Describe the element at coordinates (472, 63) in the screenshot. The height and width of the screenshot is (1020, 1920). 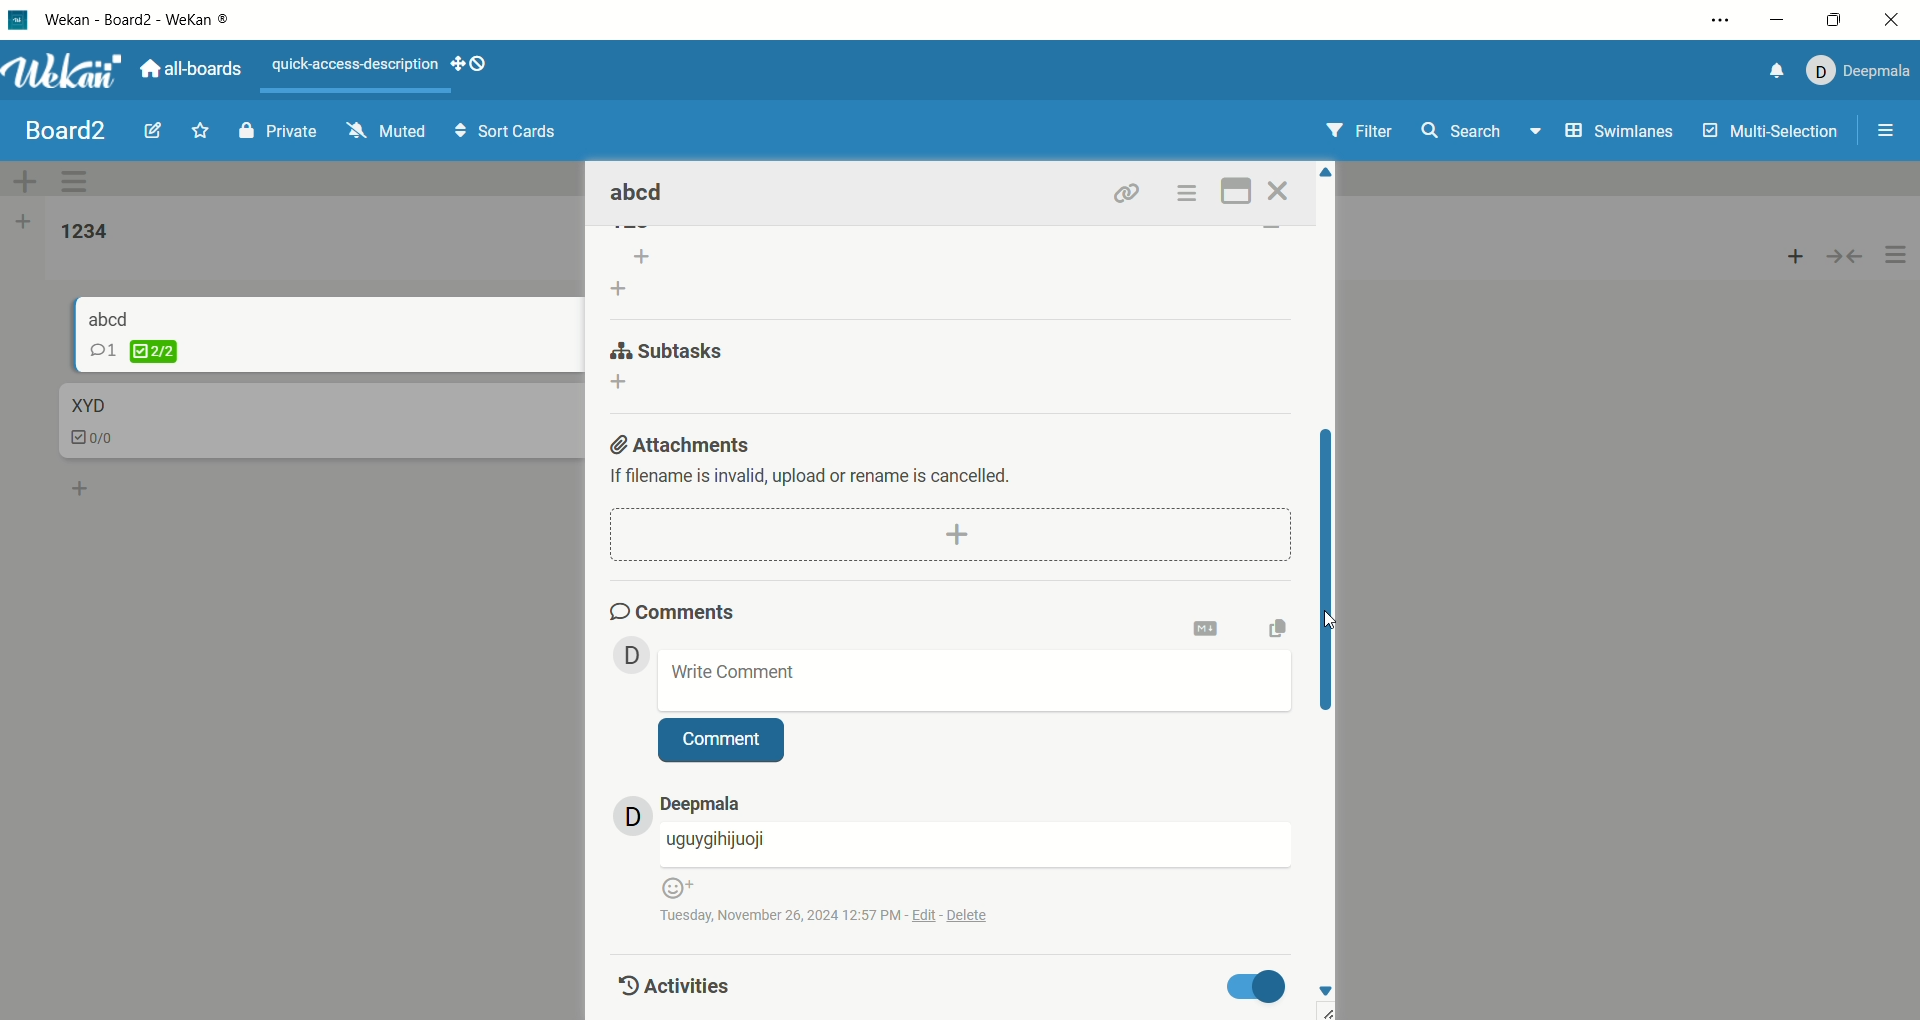
I see `show-desktop-drag-handles` at that location.